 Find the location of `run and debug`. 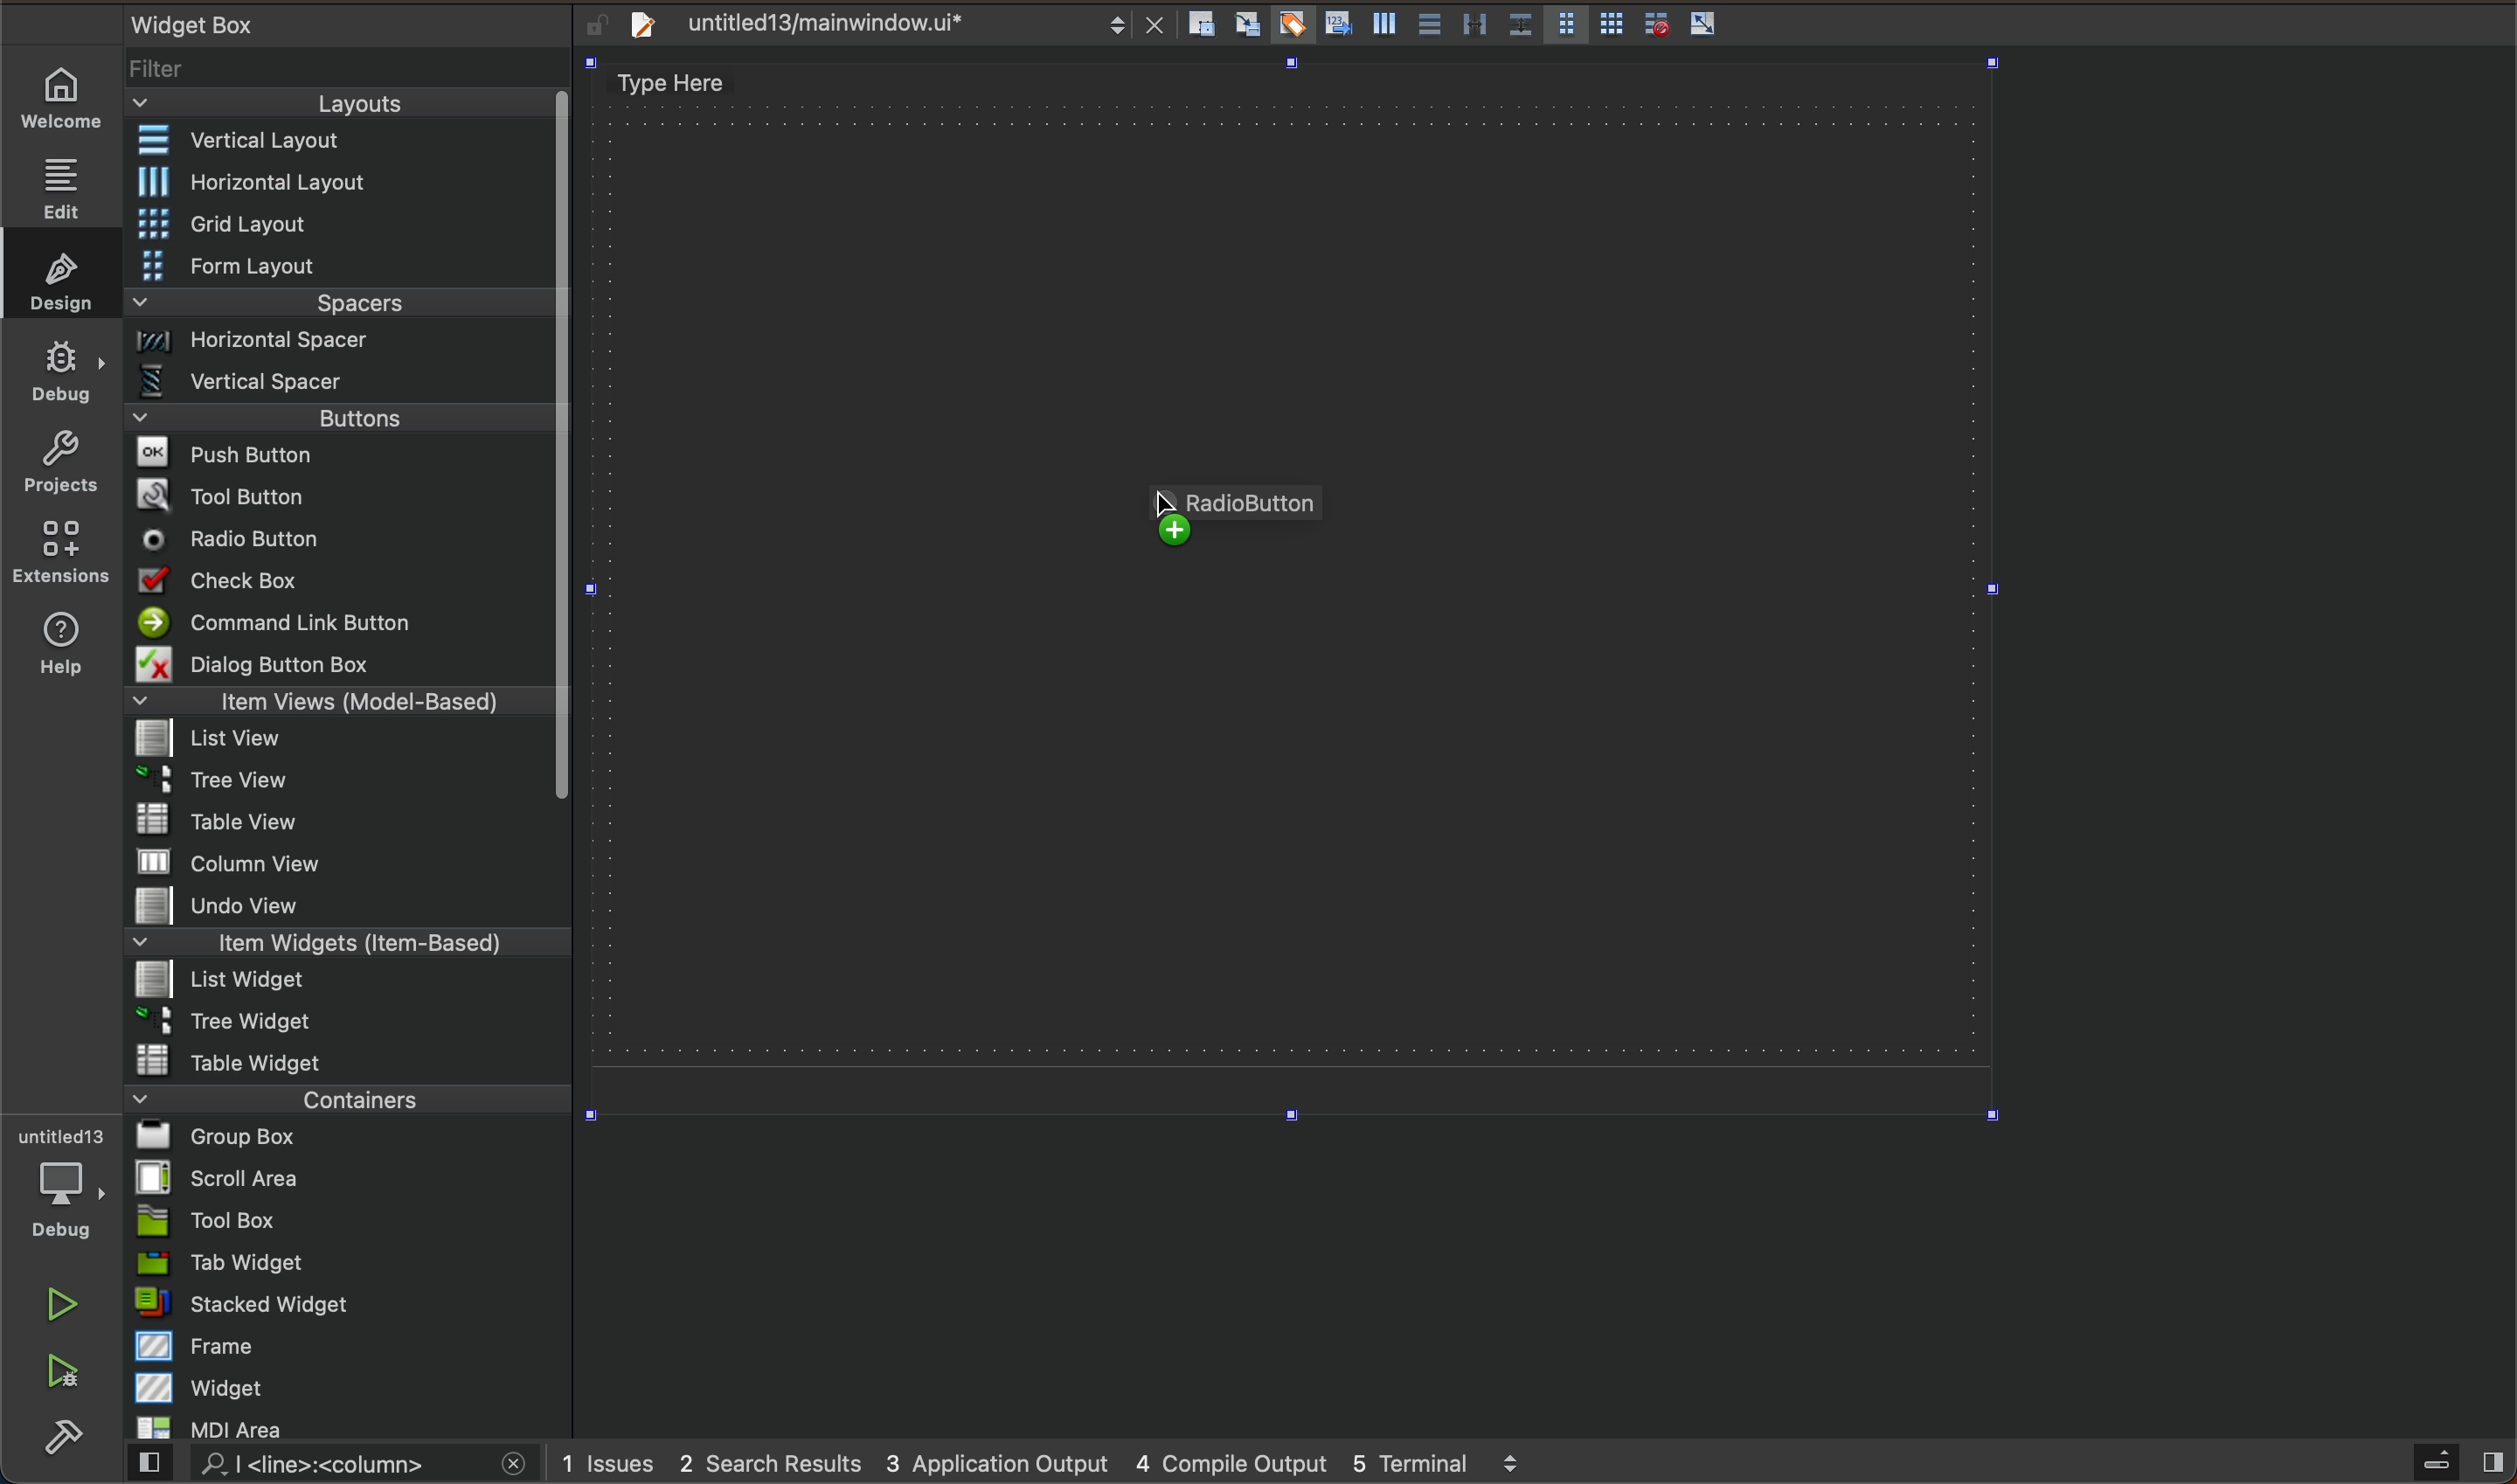

run and debug is located at coordinates (65, 1375).